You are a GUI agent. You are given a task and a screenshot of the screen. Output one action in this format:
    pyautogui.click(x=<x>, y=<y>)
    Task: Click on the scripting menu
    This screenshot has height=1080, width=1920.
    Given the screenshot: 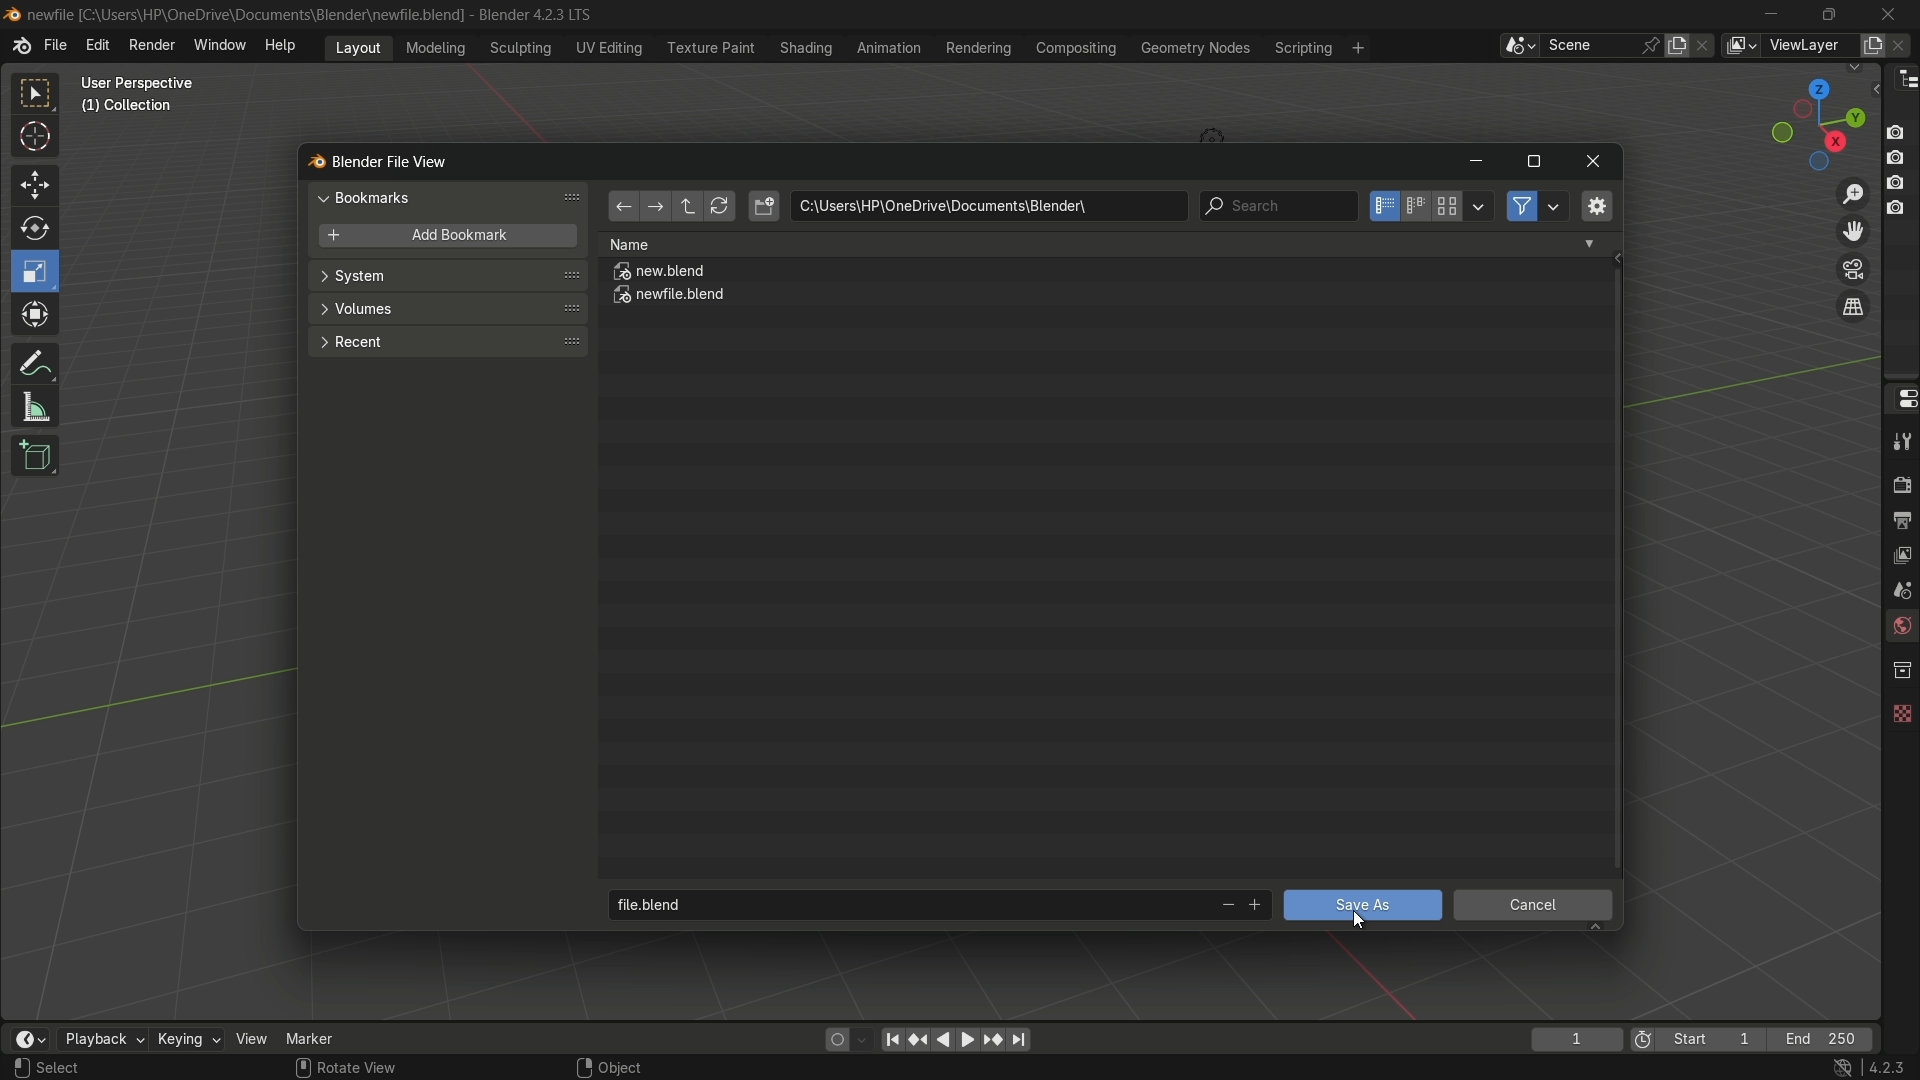 What is the action you would take?
    pyautogui.click(x=1301, y=48)
    